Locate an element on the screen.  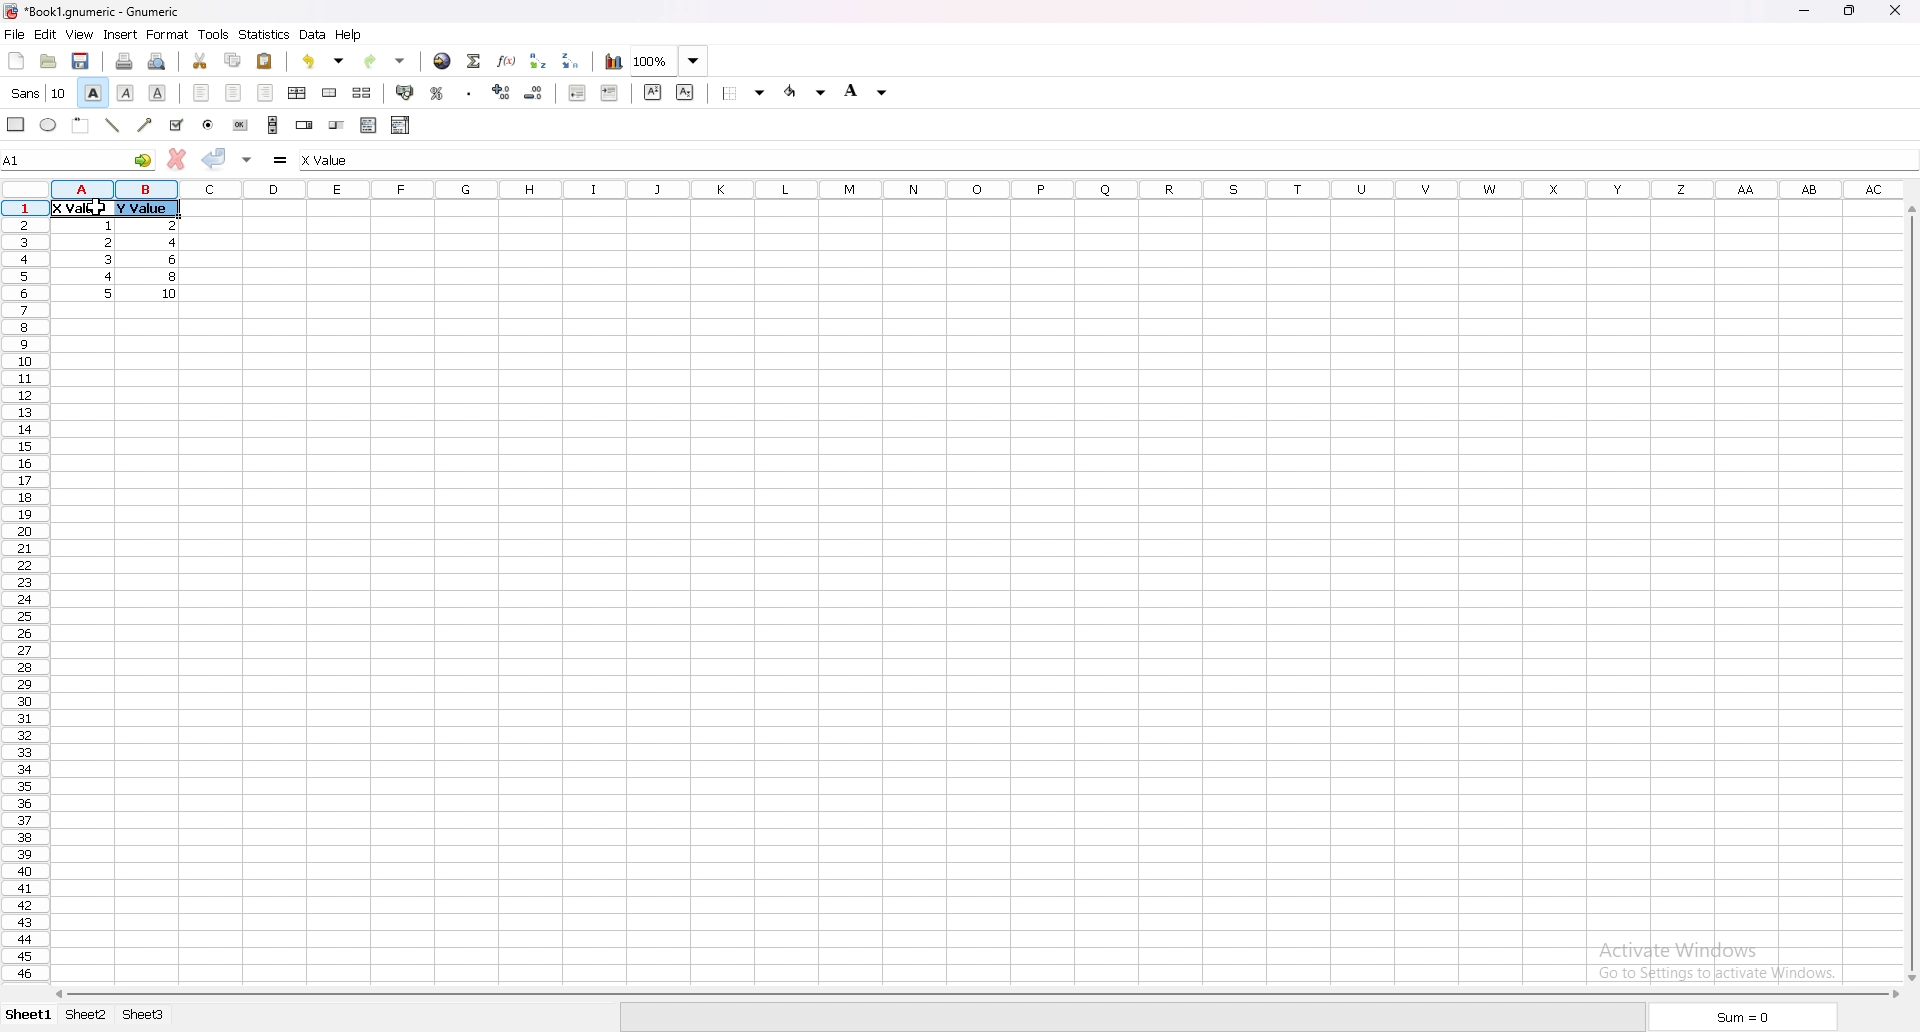
sort ascending is located at coordinates (537, 60).